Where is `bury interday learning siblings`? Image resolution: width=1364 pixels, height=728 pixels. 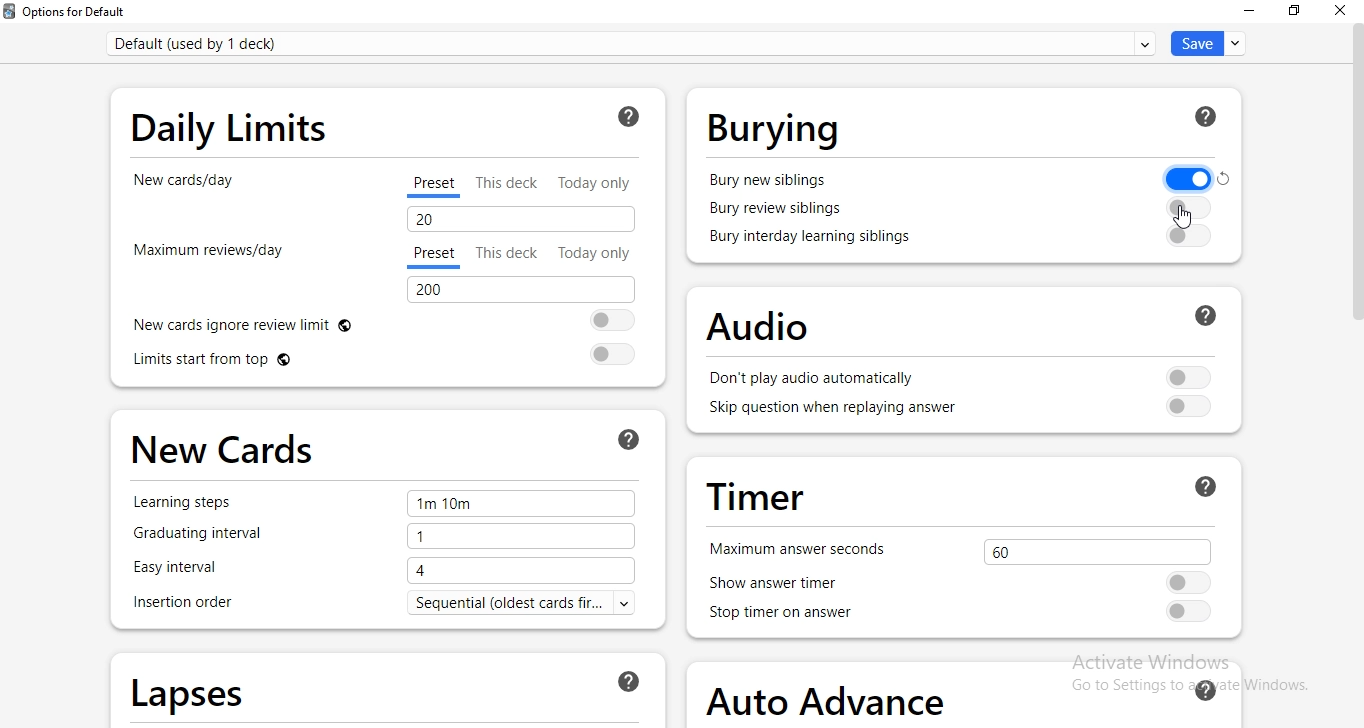 bury interday learning siblings is located at coordinates (812, 238).